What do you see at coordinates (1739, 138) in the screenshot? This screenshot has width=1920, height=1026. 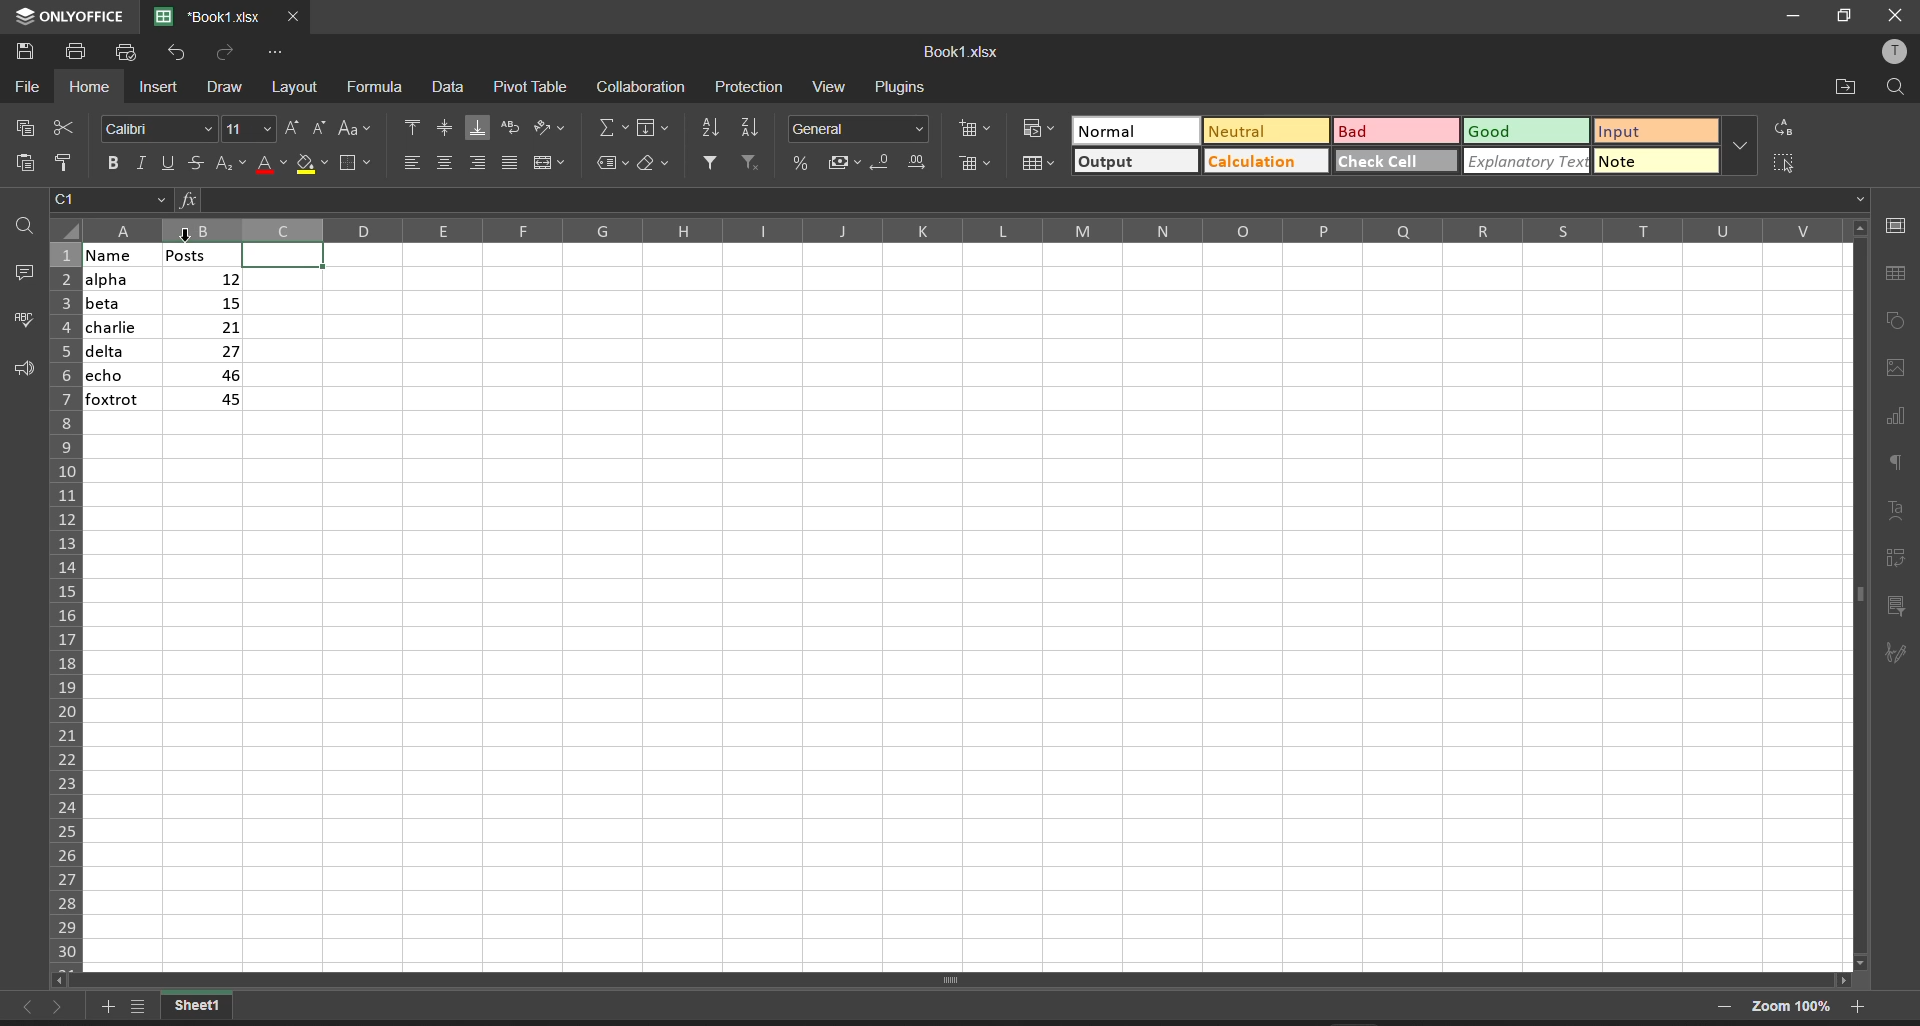 I see `additional quick setting` at bounding box center [1739, 138].